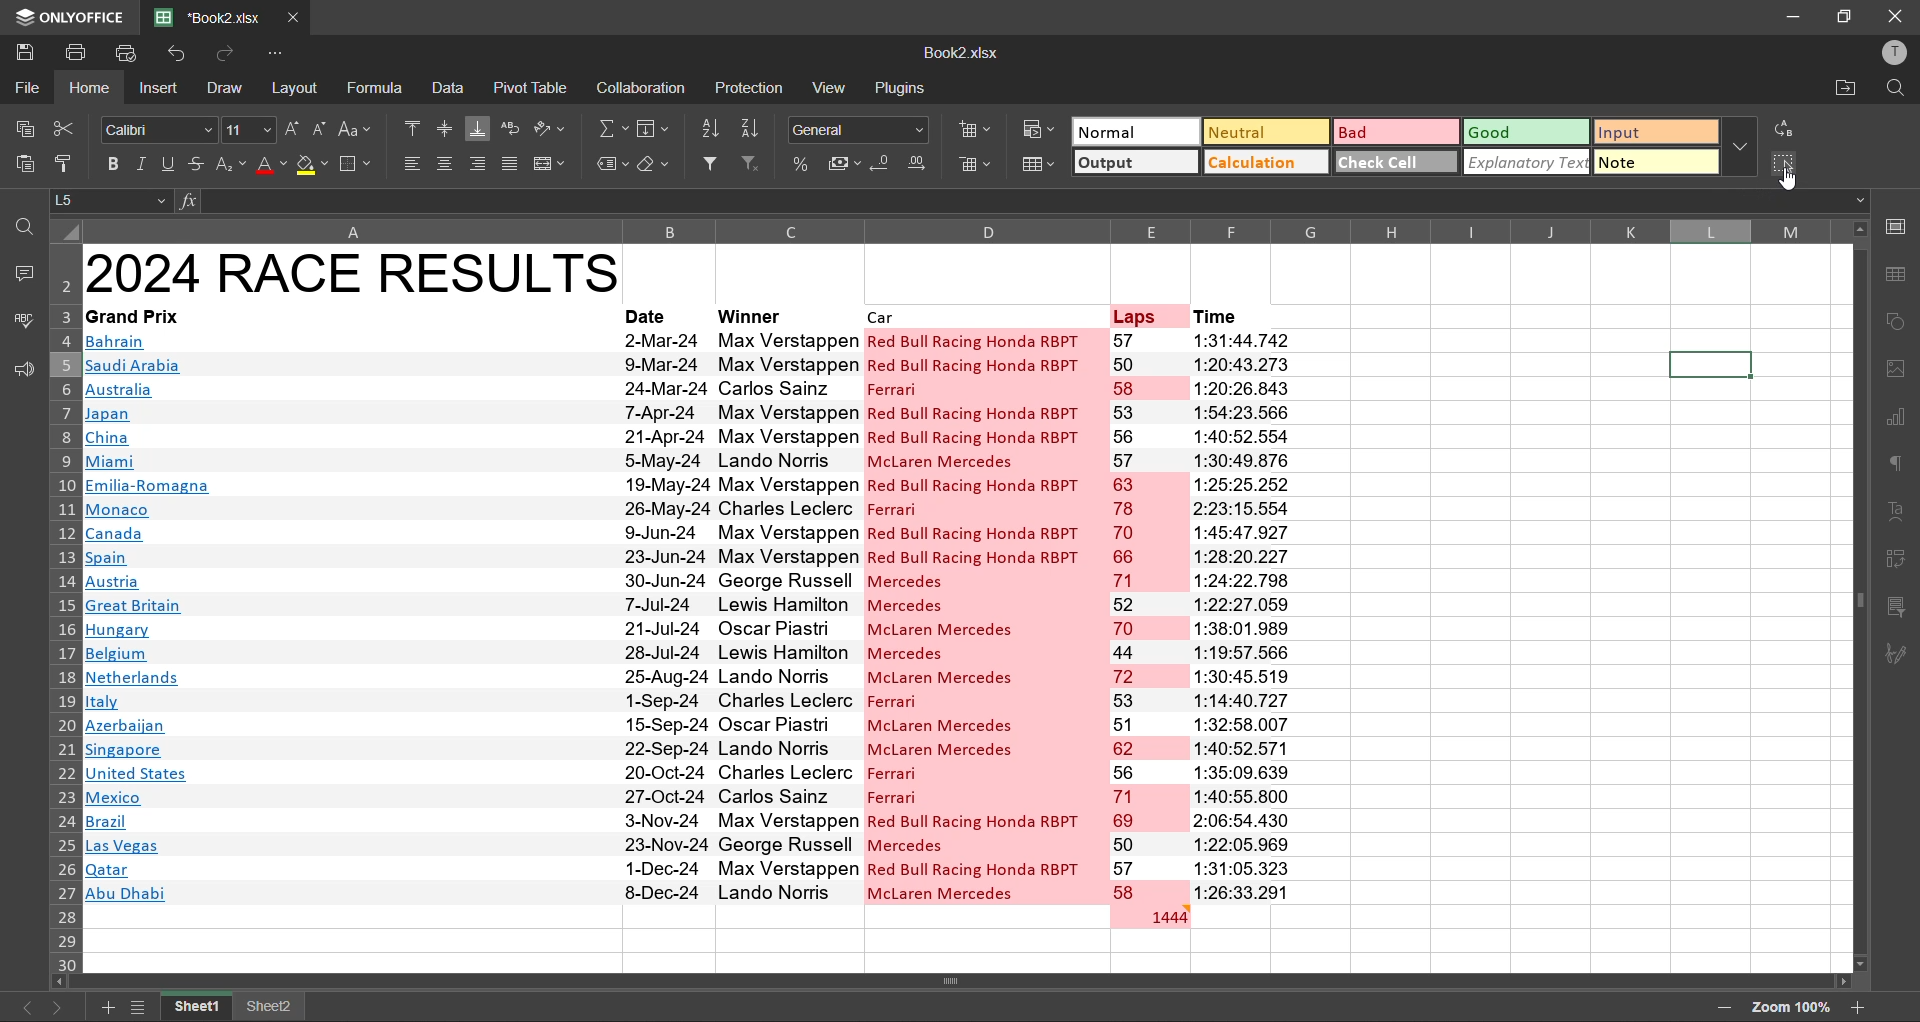  What do you see at coordinates (1022, 201) in the screenshot?
I see `formula bar` at bounding box center [1022, 201].